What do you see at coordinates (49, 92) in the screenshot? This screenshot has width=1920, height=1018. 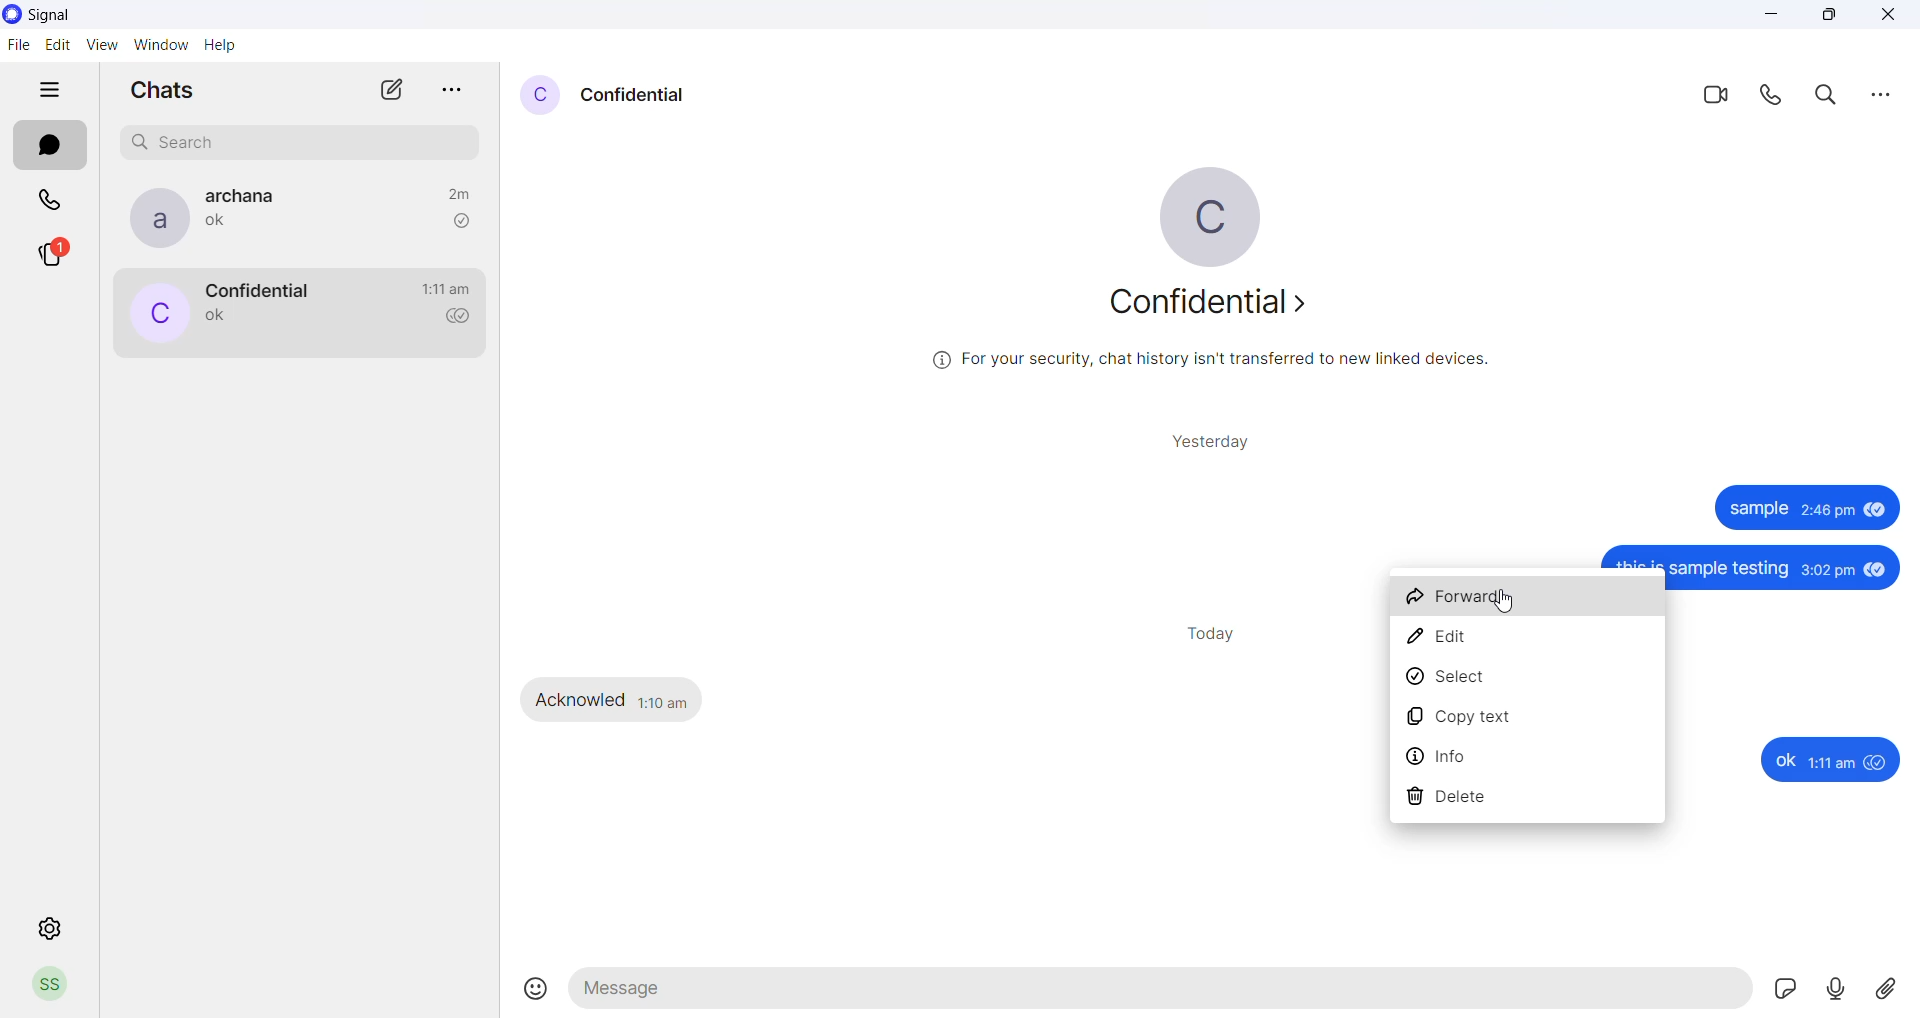 I see `hide` at bounding box center [49, 92].